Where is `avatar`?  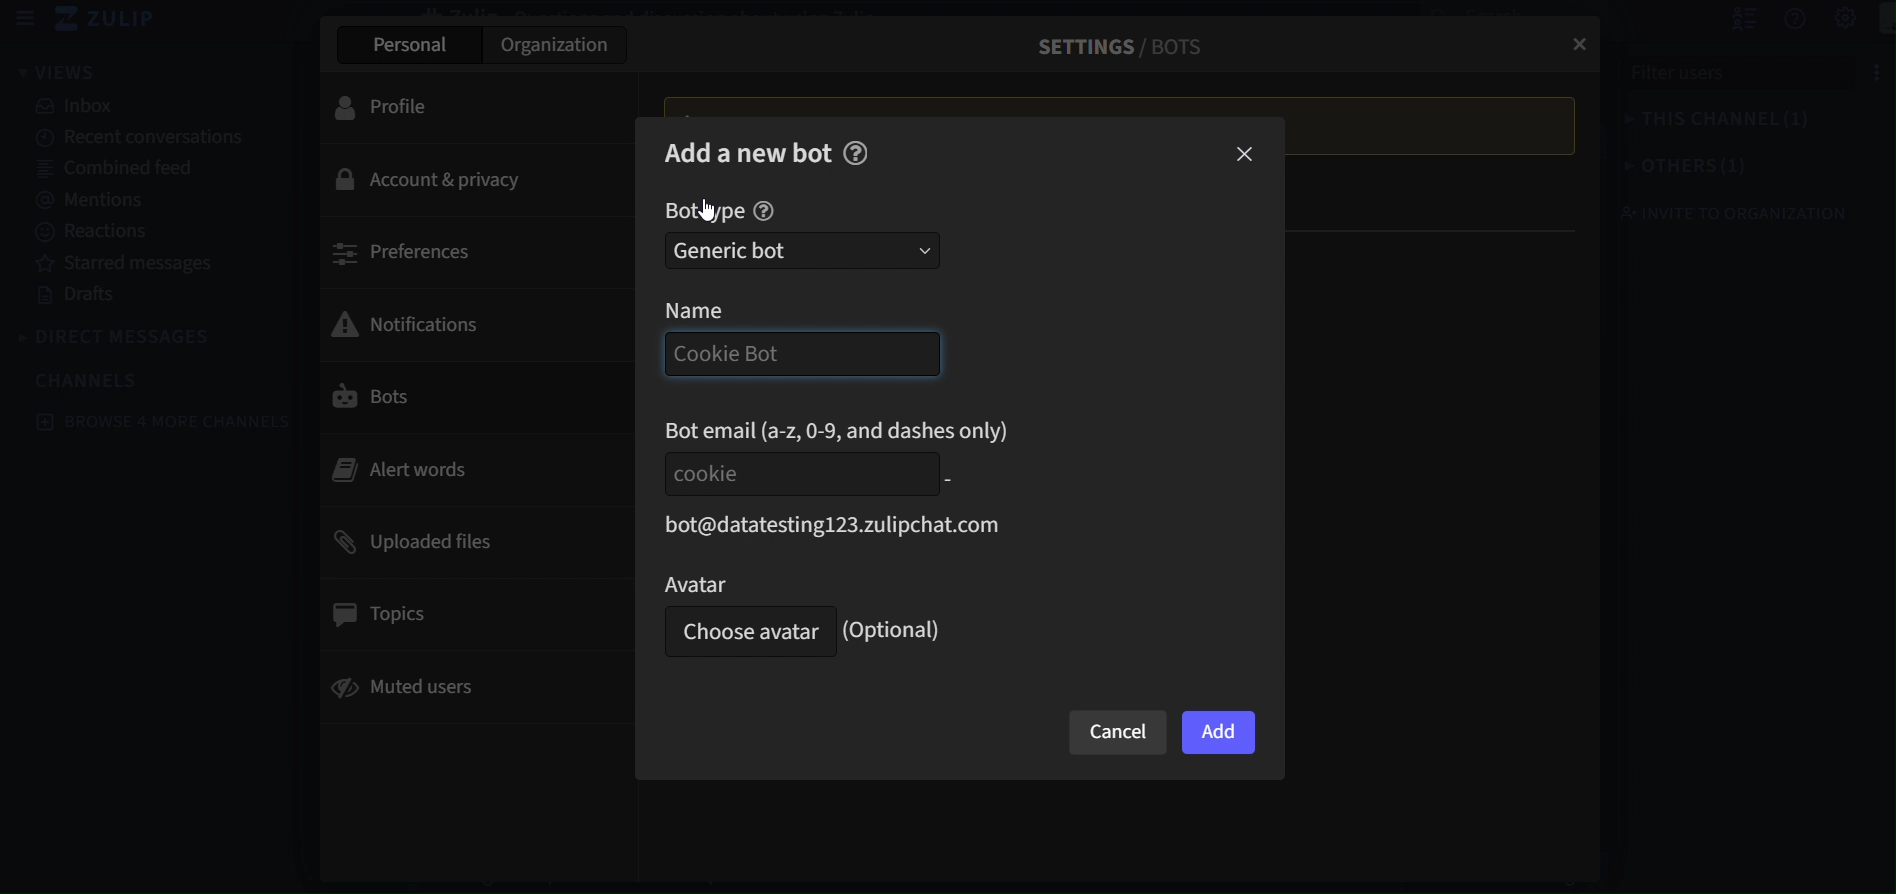
avatar is located at coordinates (743, 583).